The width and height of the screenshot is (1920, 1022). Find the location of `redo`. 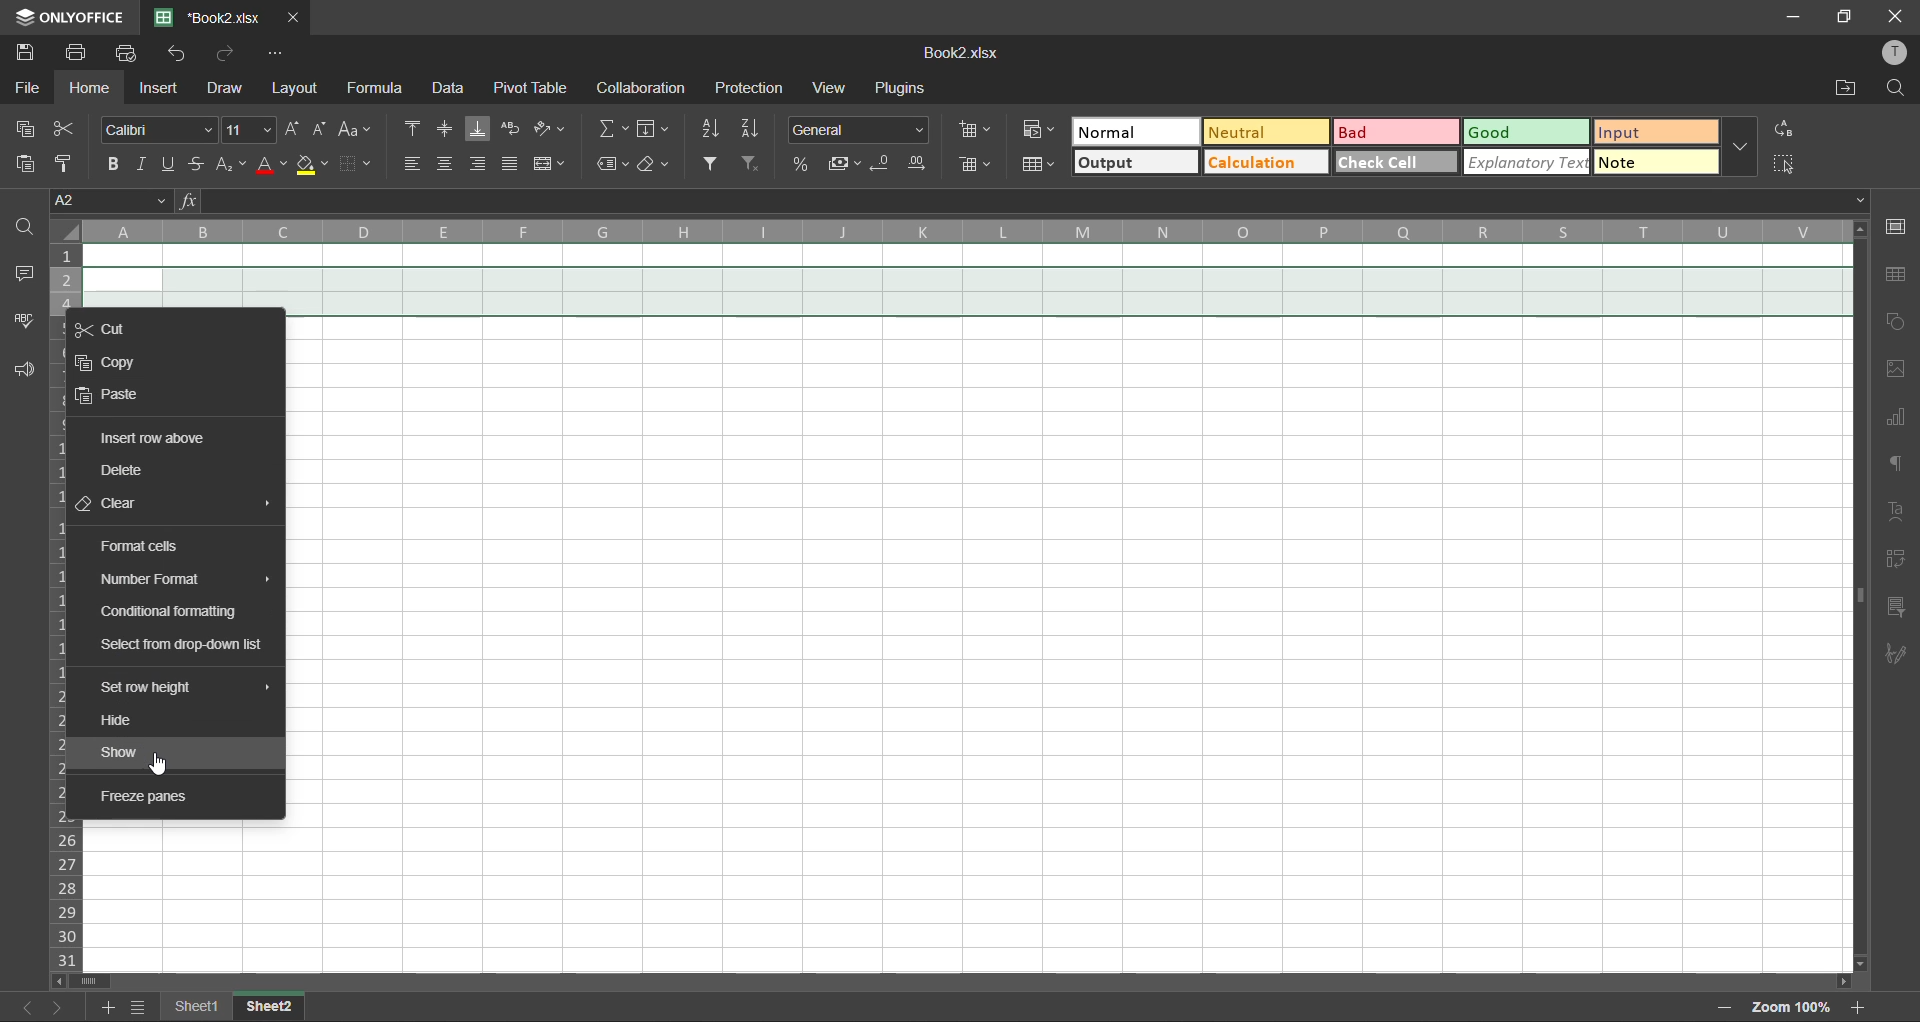

redo is located at coordinates (225, 53).